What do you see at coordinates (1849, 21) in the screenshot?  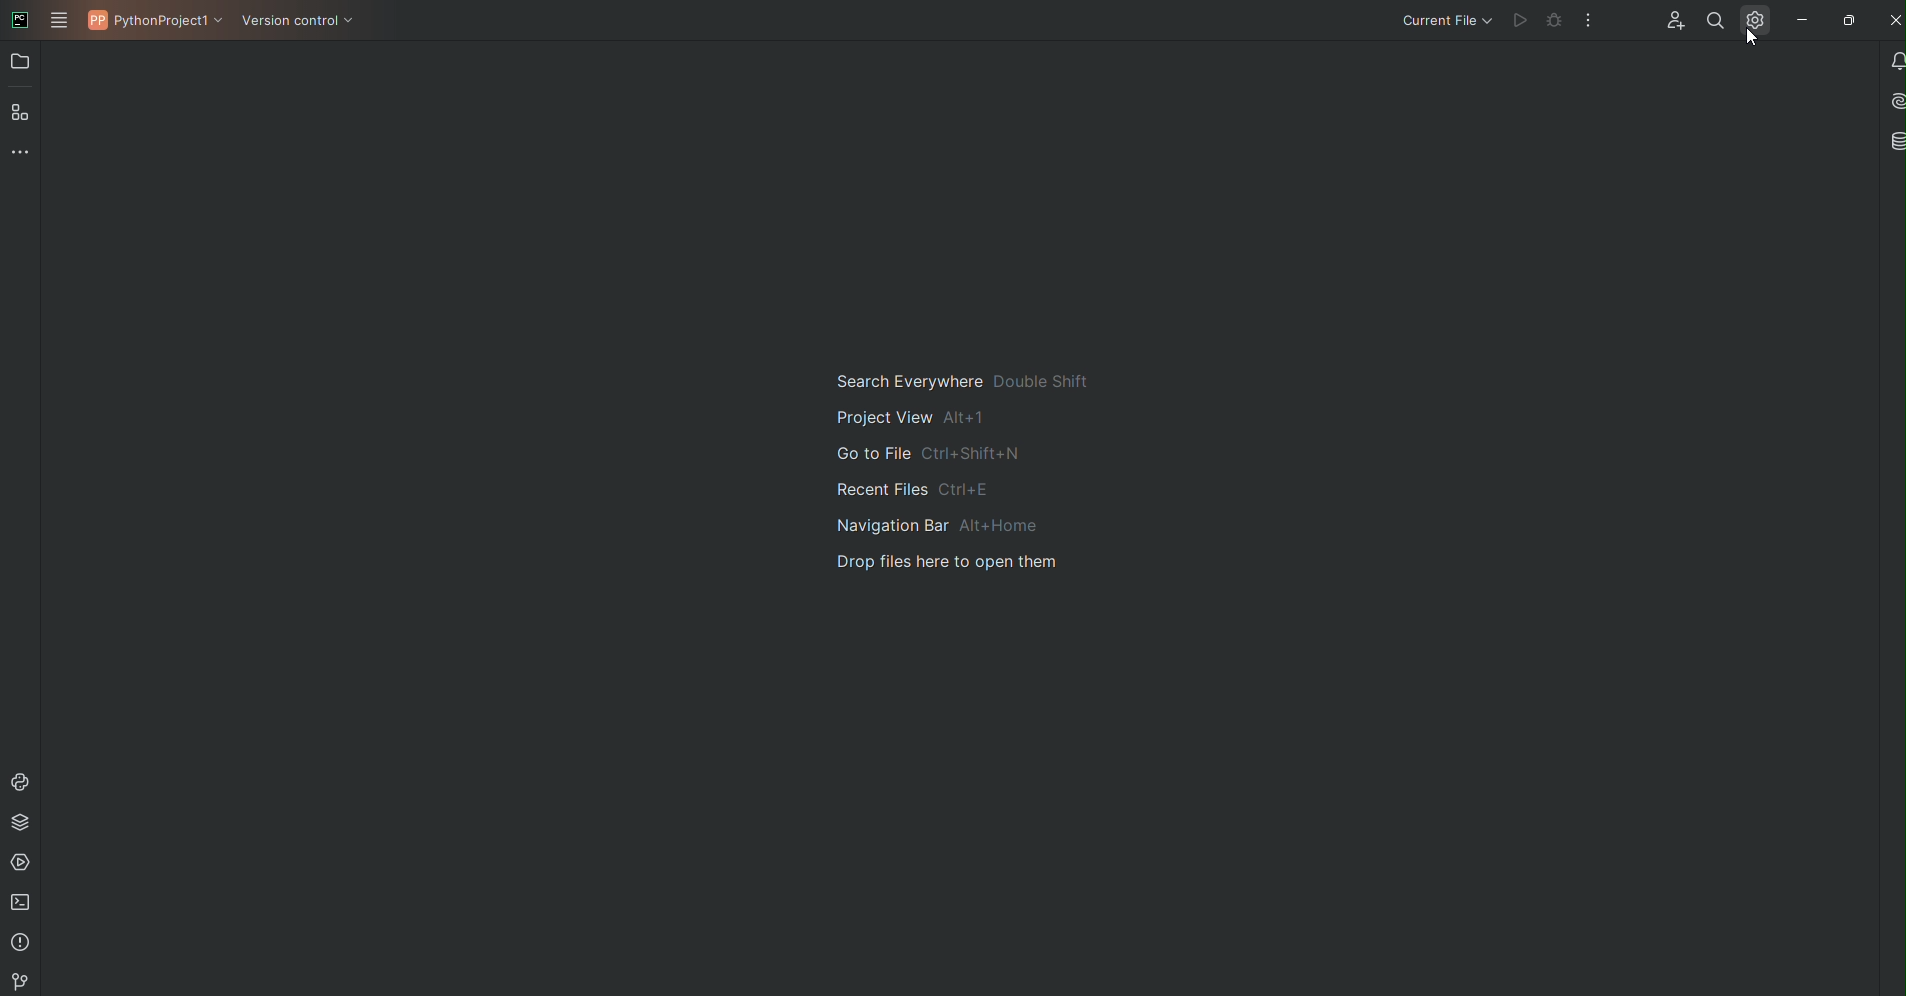 I see `Restore` at bounding box center [1849, 21].